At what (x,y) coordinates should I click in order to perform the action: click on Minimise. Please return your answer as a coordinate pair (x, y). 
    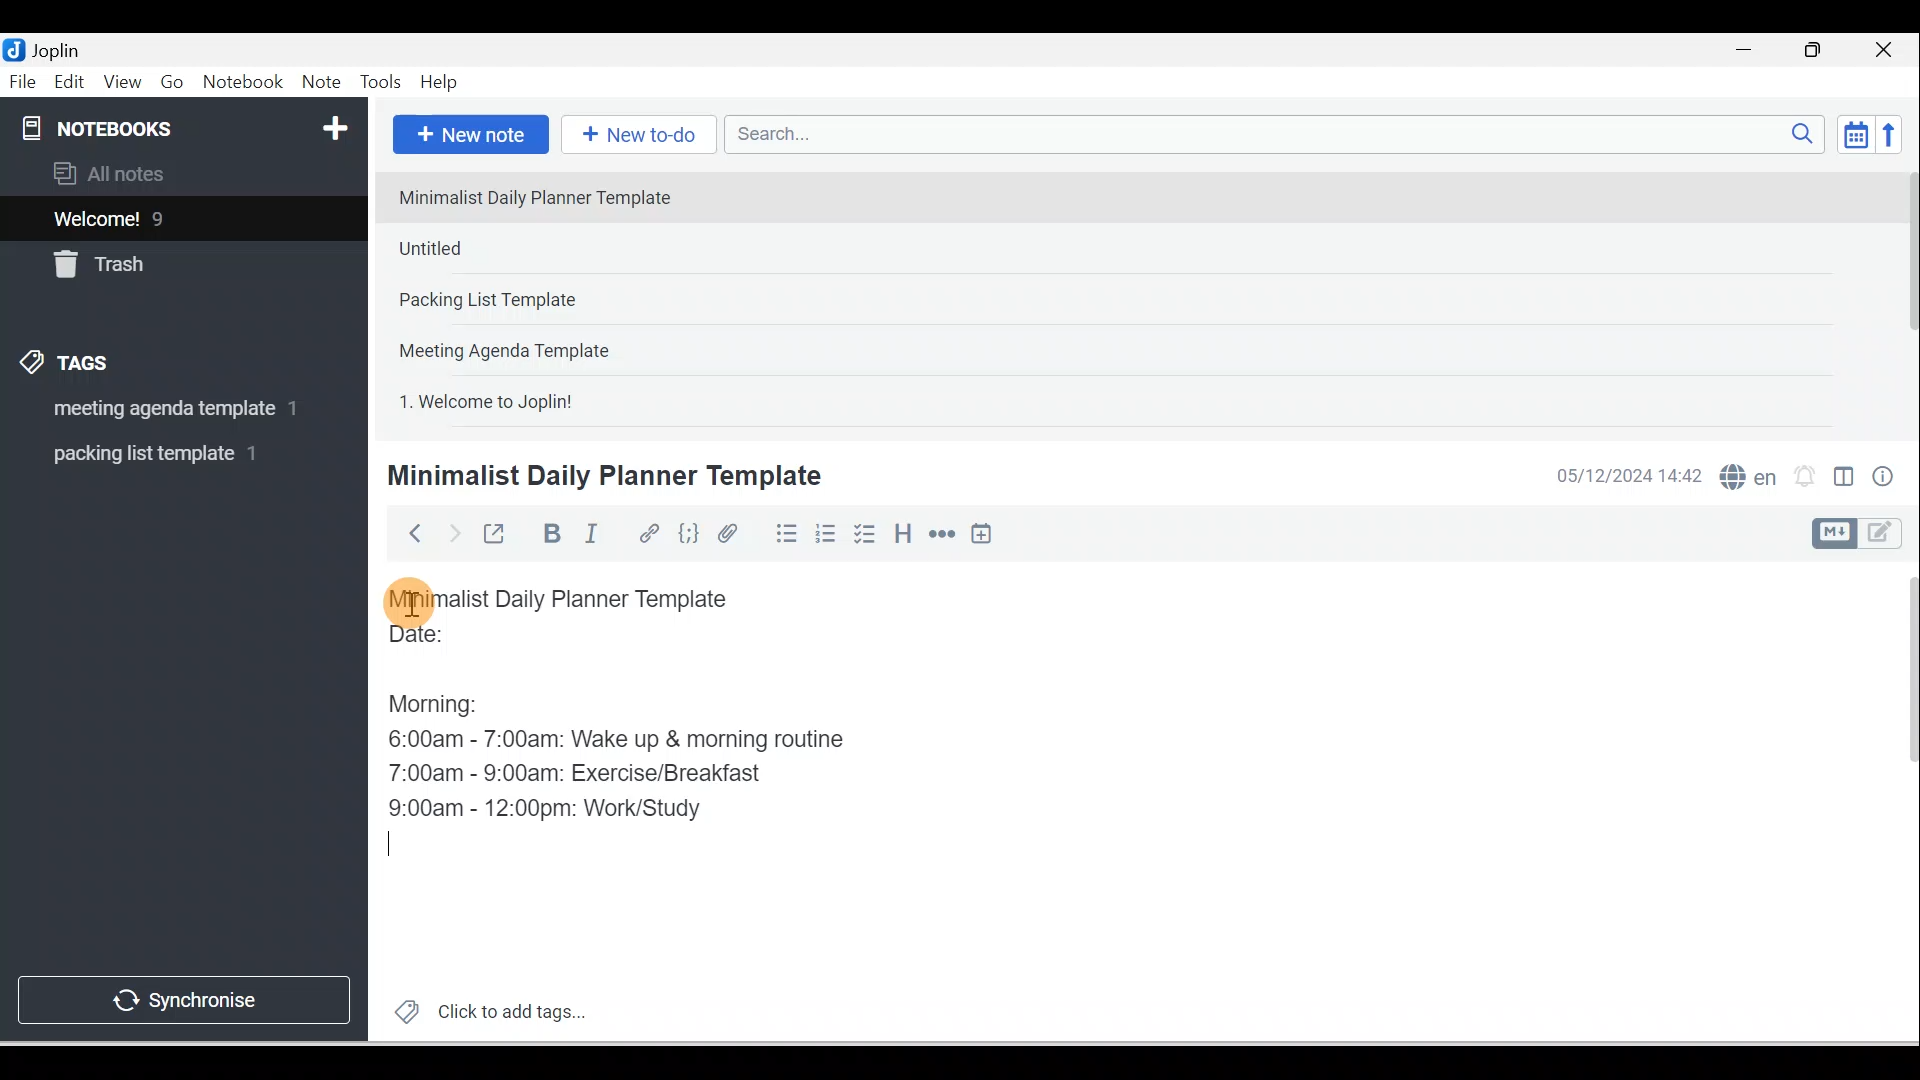
    Looking at the image, I should click on (1750, 52).